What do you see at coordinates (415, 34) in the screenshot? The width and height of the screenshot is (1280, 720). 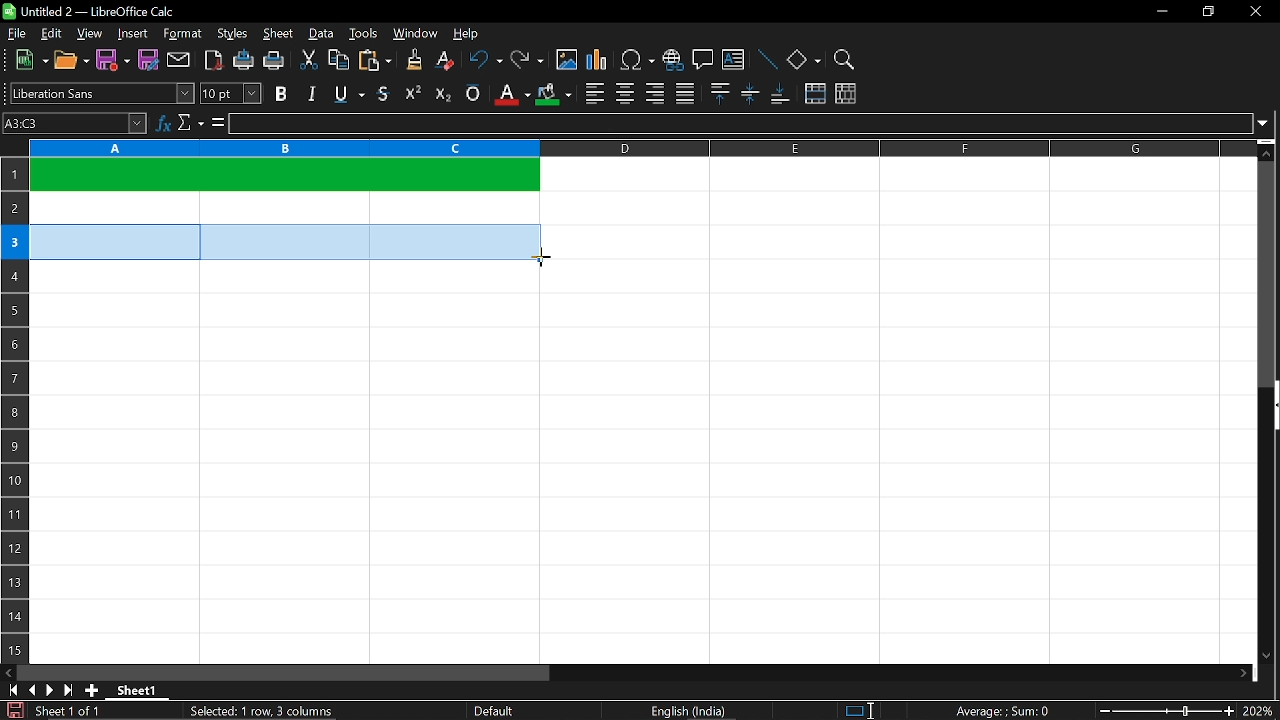 I see `window` at bounding box center [415, 34].